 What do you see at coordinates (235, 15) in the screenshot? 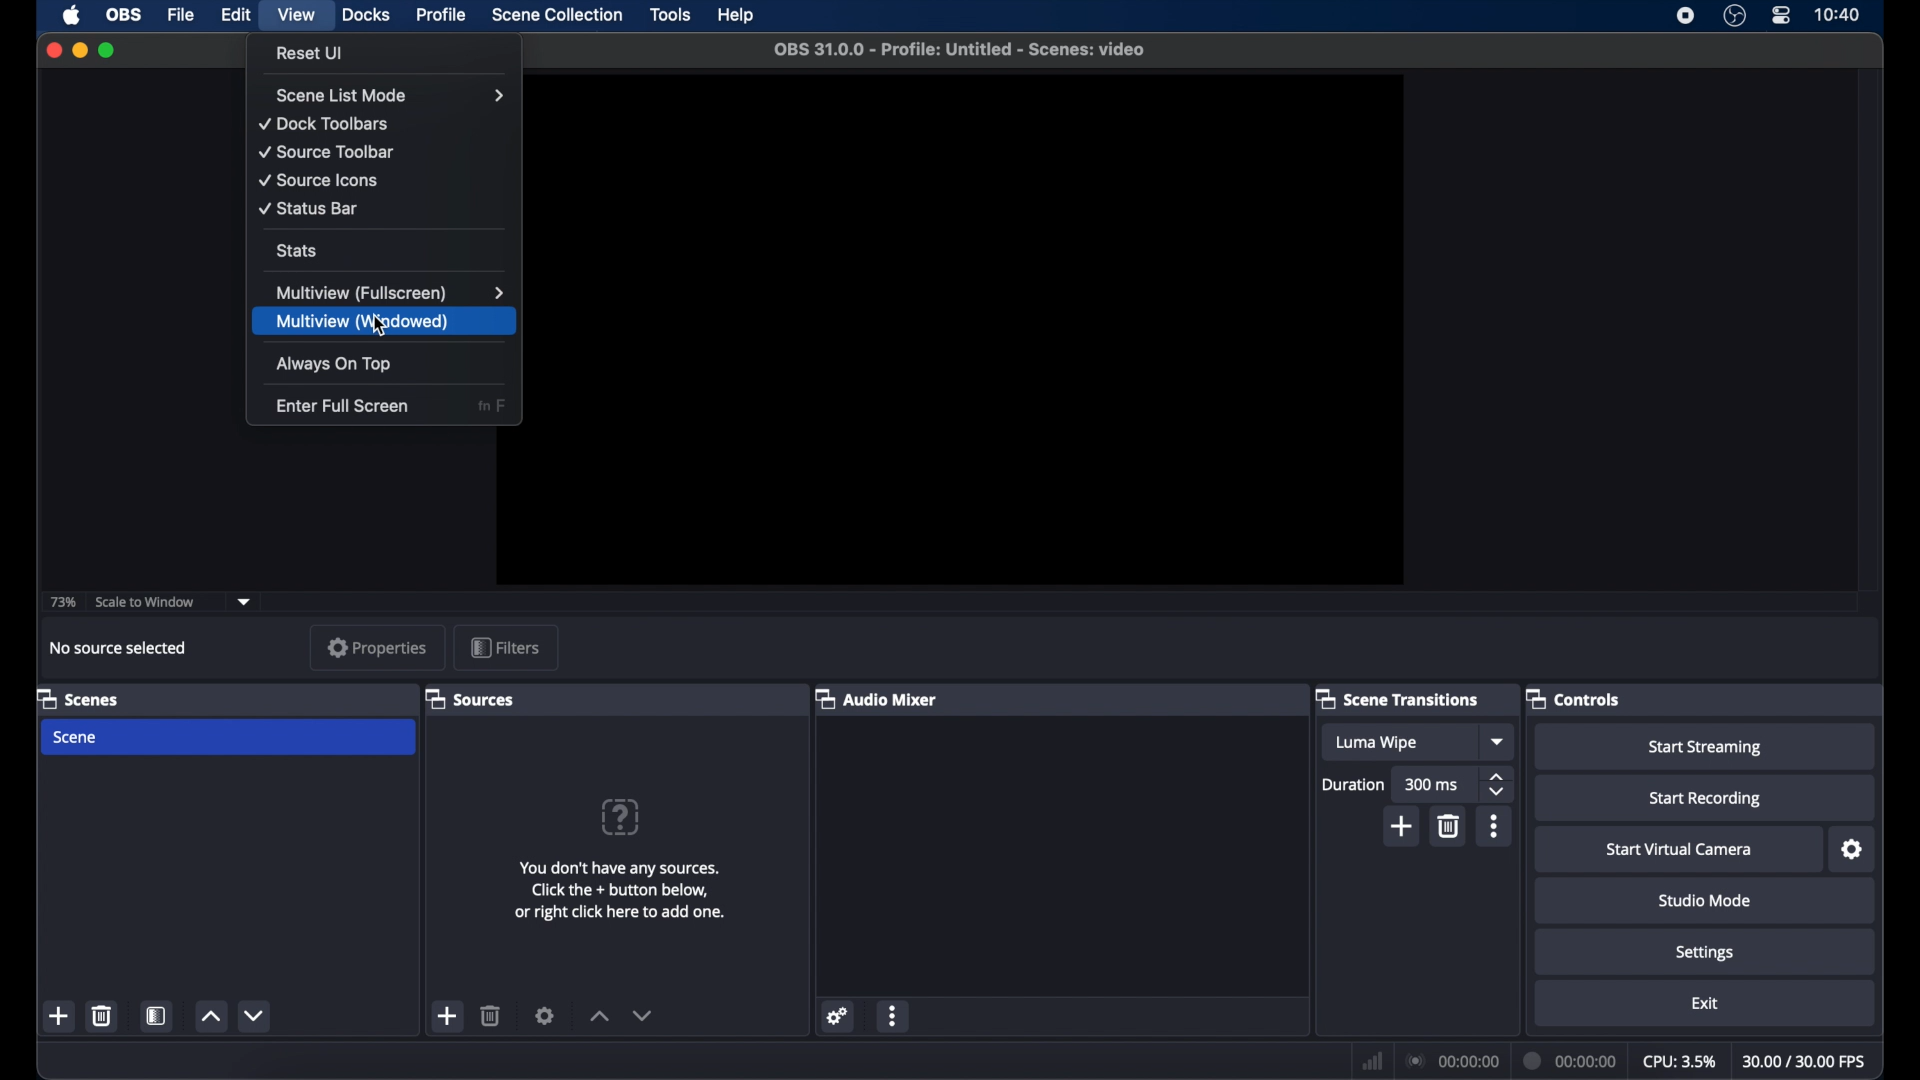
I see `edit` at bounding box center [235, 15].